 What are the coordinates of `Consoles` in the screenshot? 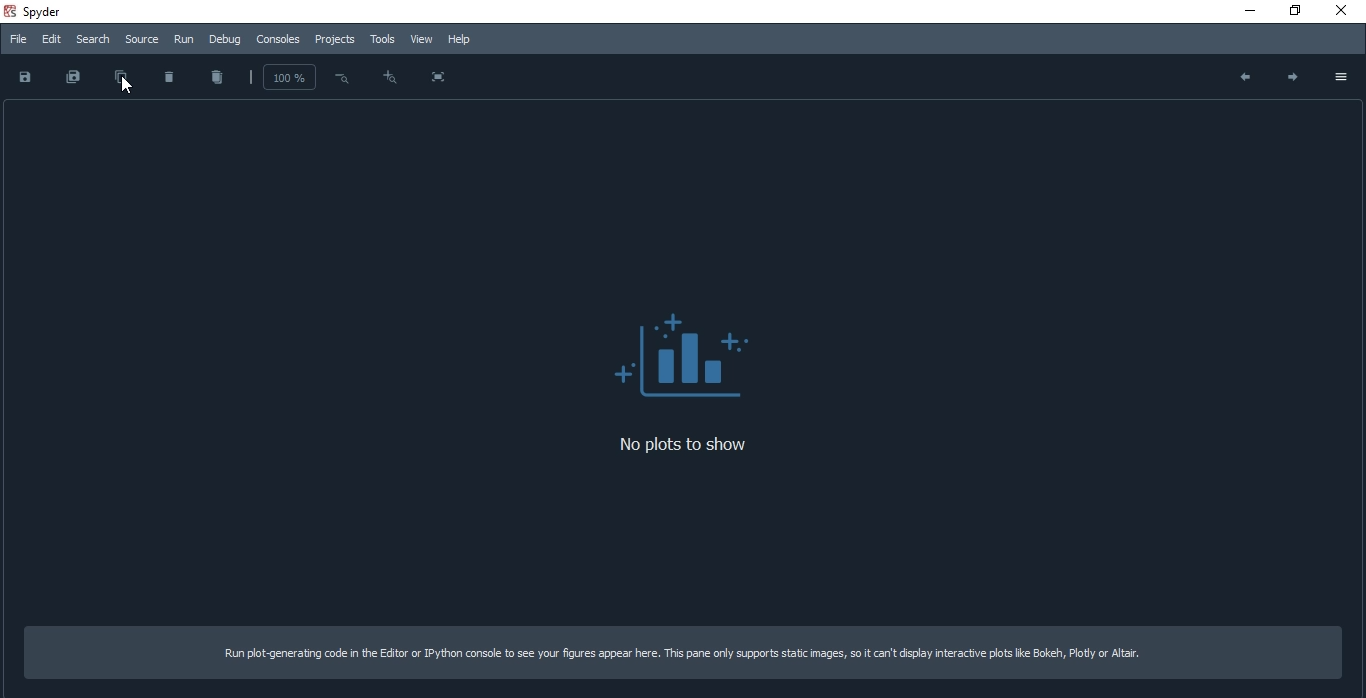 It's located at (281, 42).